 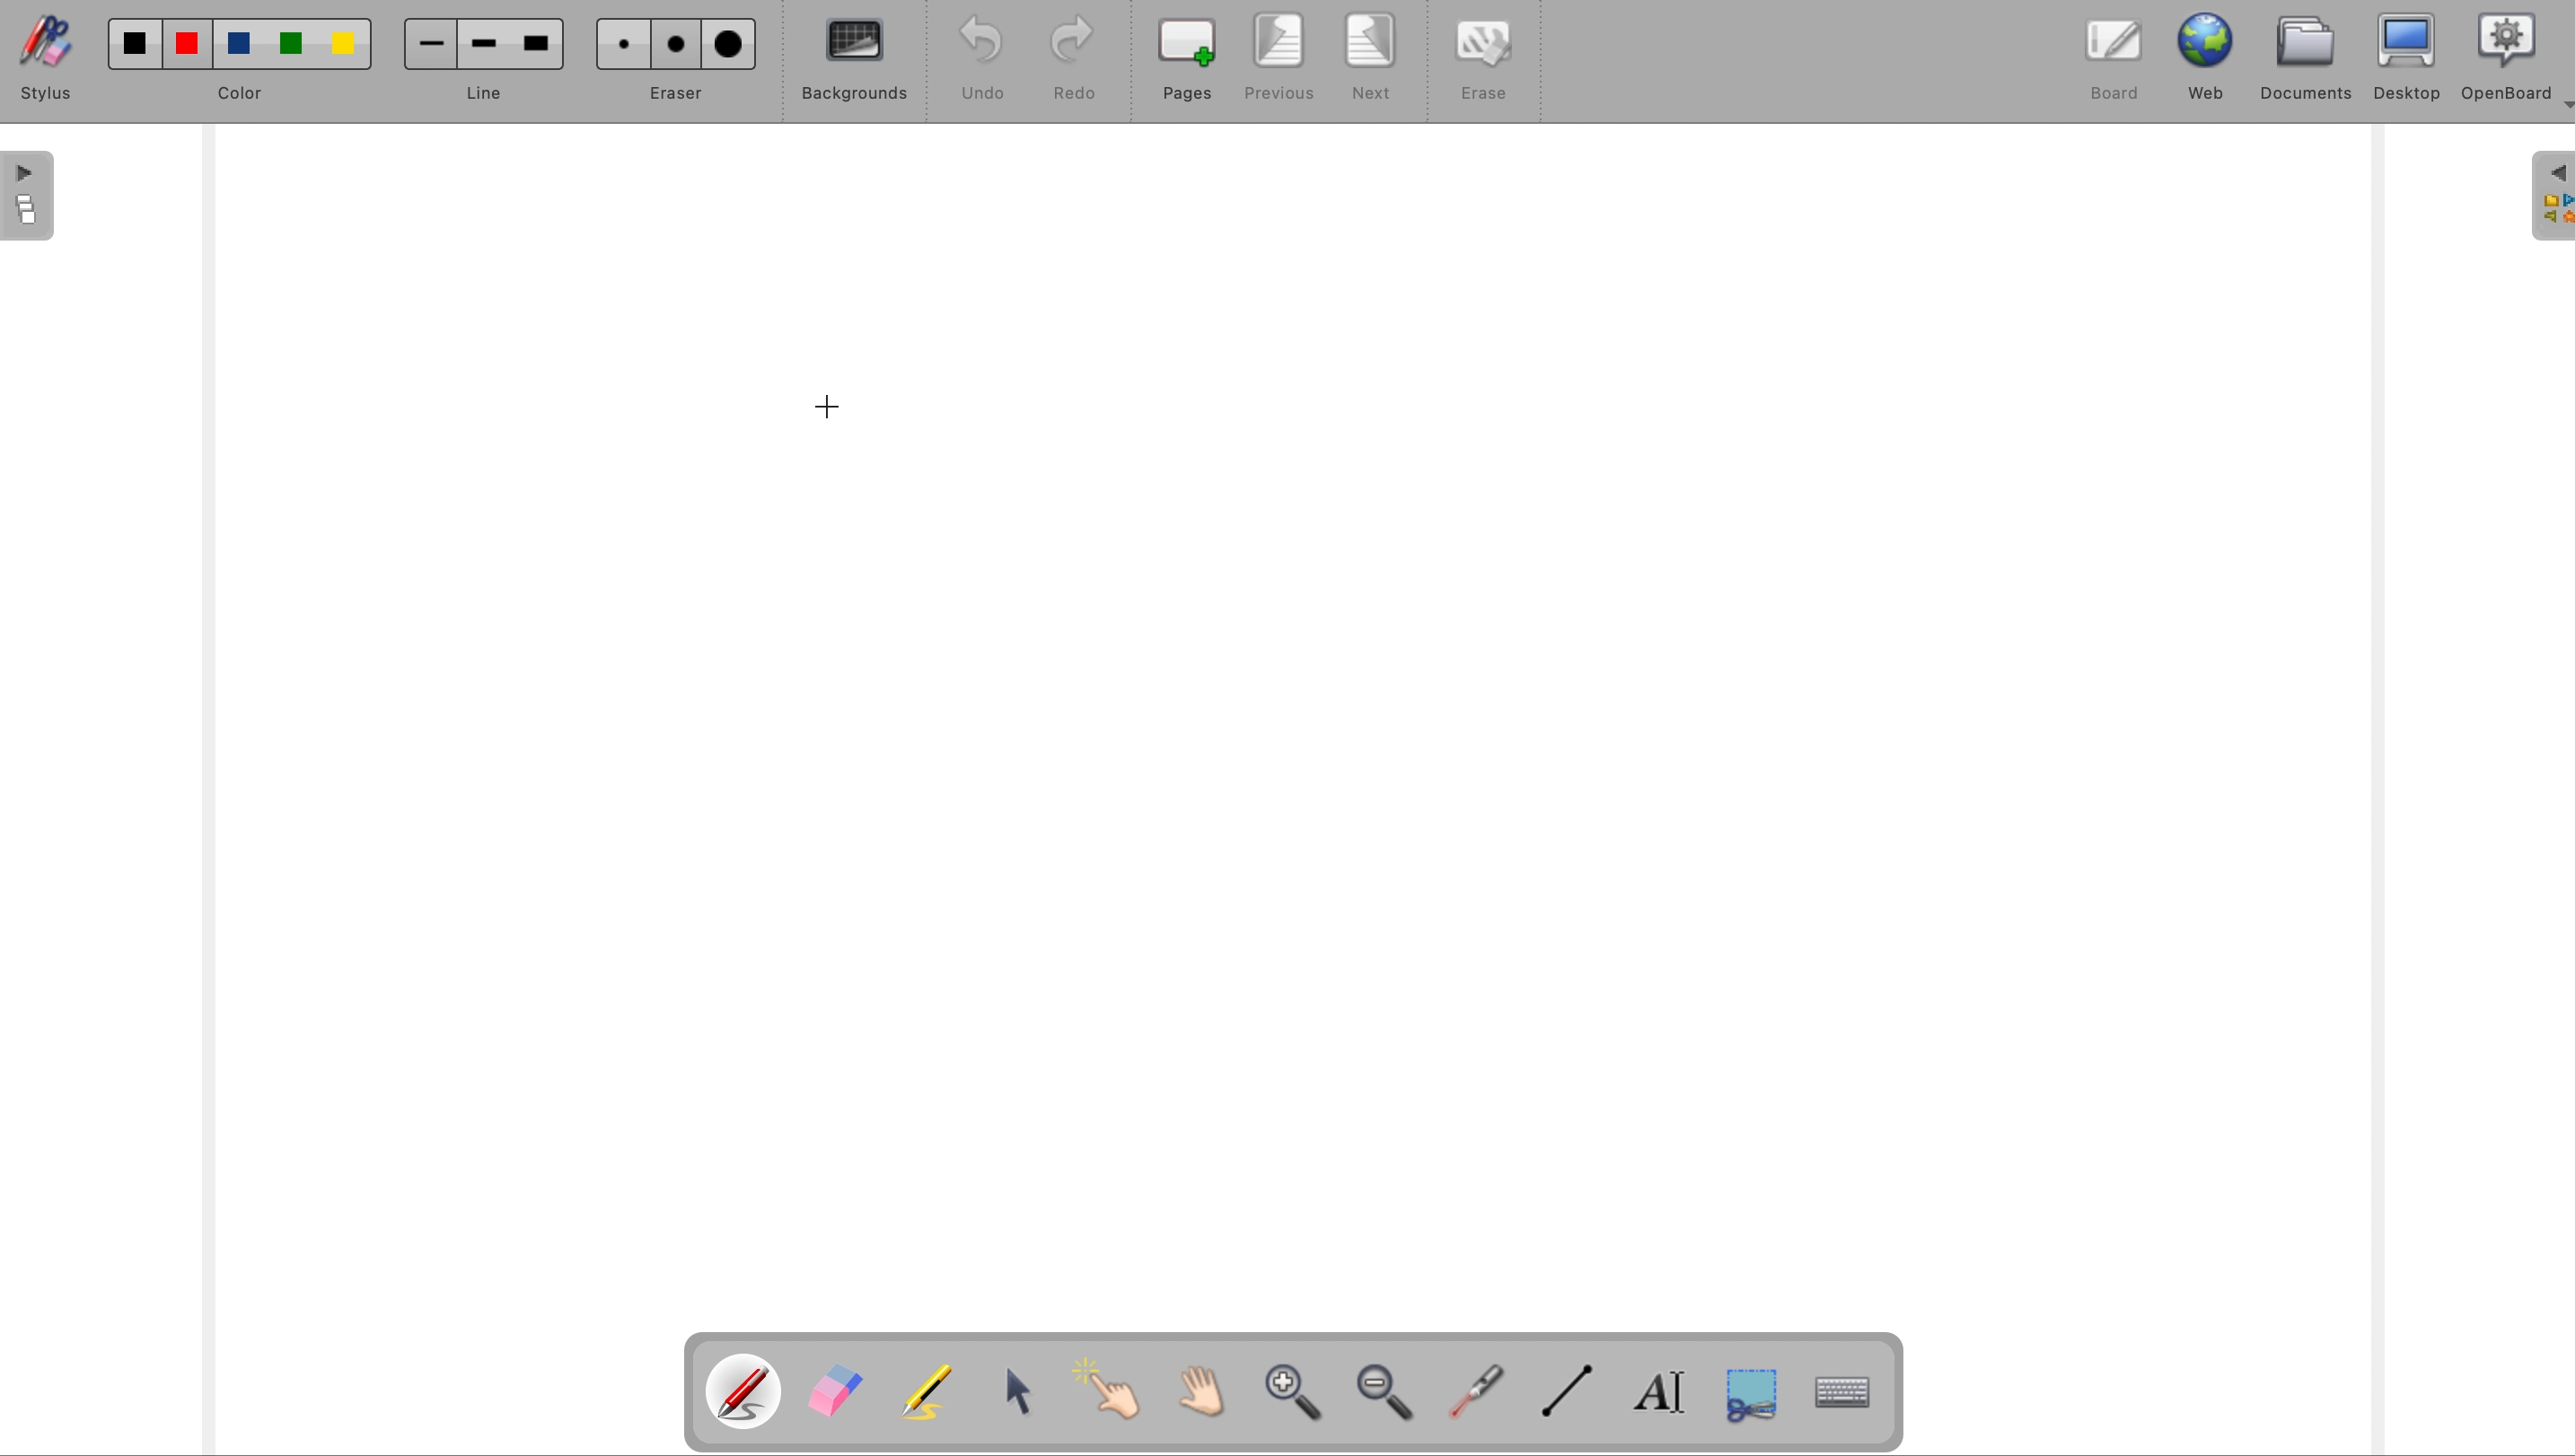 What do you see at coordinates (1765, 1401) in the screenshot?
I see `capture part of screen` at bounding box center [1765, 1401].